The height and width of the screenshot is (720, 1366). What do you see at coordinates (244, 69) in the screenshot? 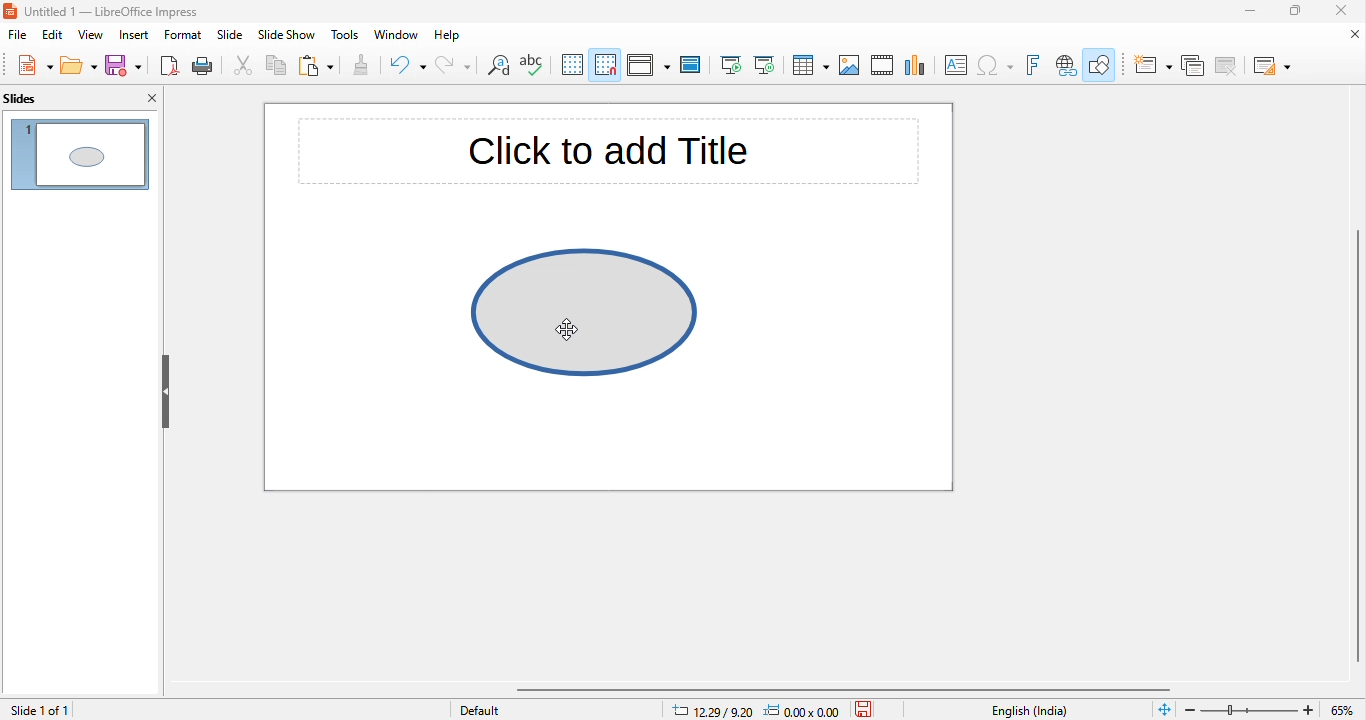
I see `cut` at bounding box center [244, 69].